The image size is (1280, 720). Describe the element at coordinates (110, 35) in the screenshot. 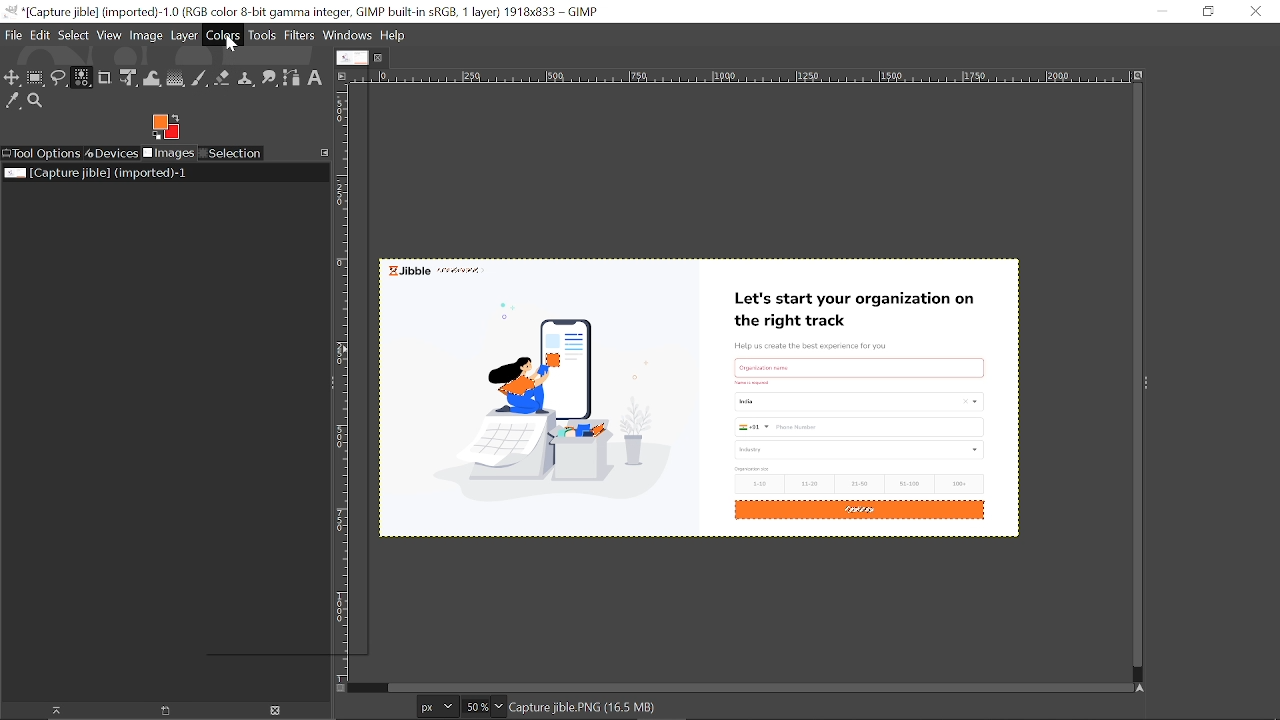

I see `View` at that location.